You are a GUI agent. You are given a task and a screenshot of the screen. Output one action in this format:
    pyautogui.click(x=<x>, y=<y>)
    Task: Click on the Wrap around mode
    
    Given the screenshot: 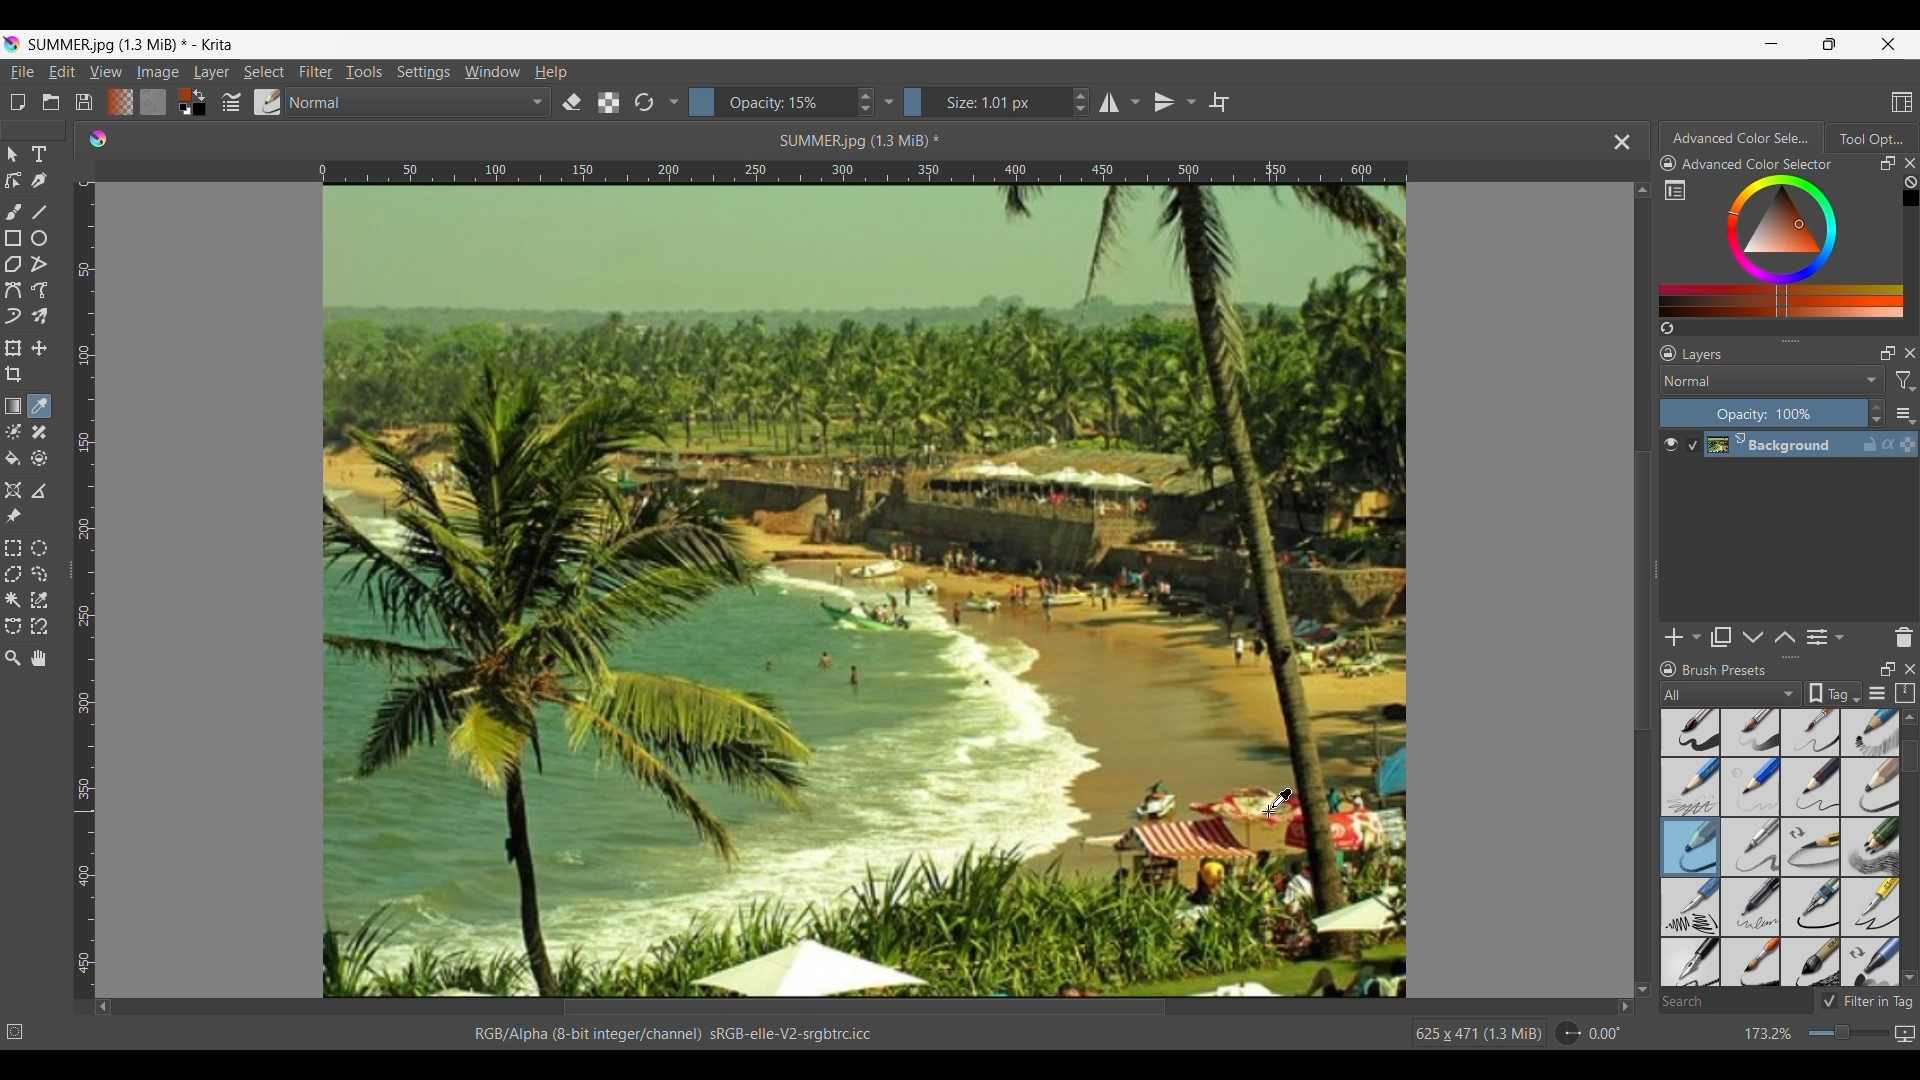 What is the action you would take?
    pyautogui.click(x=1218, y=102)
    